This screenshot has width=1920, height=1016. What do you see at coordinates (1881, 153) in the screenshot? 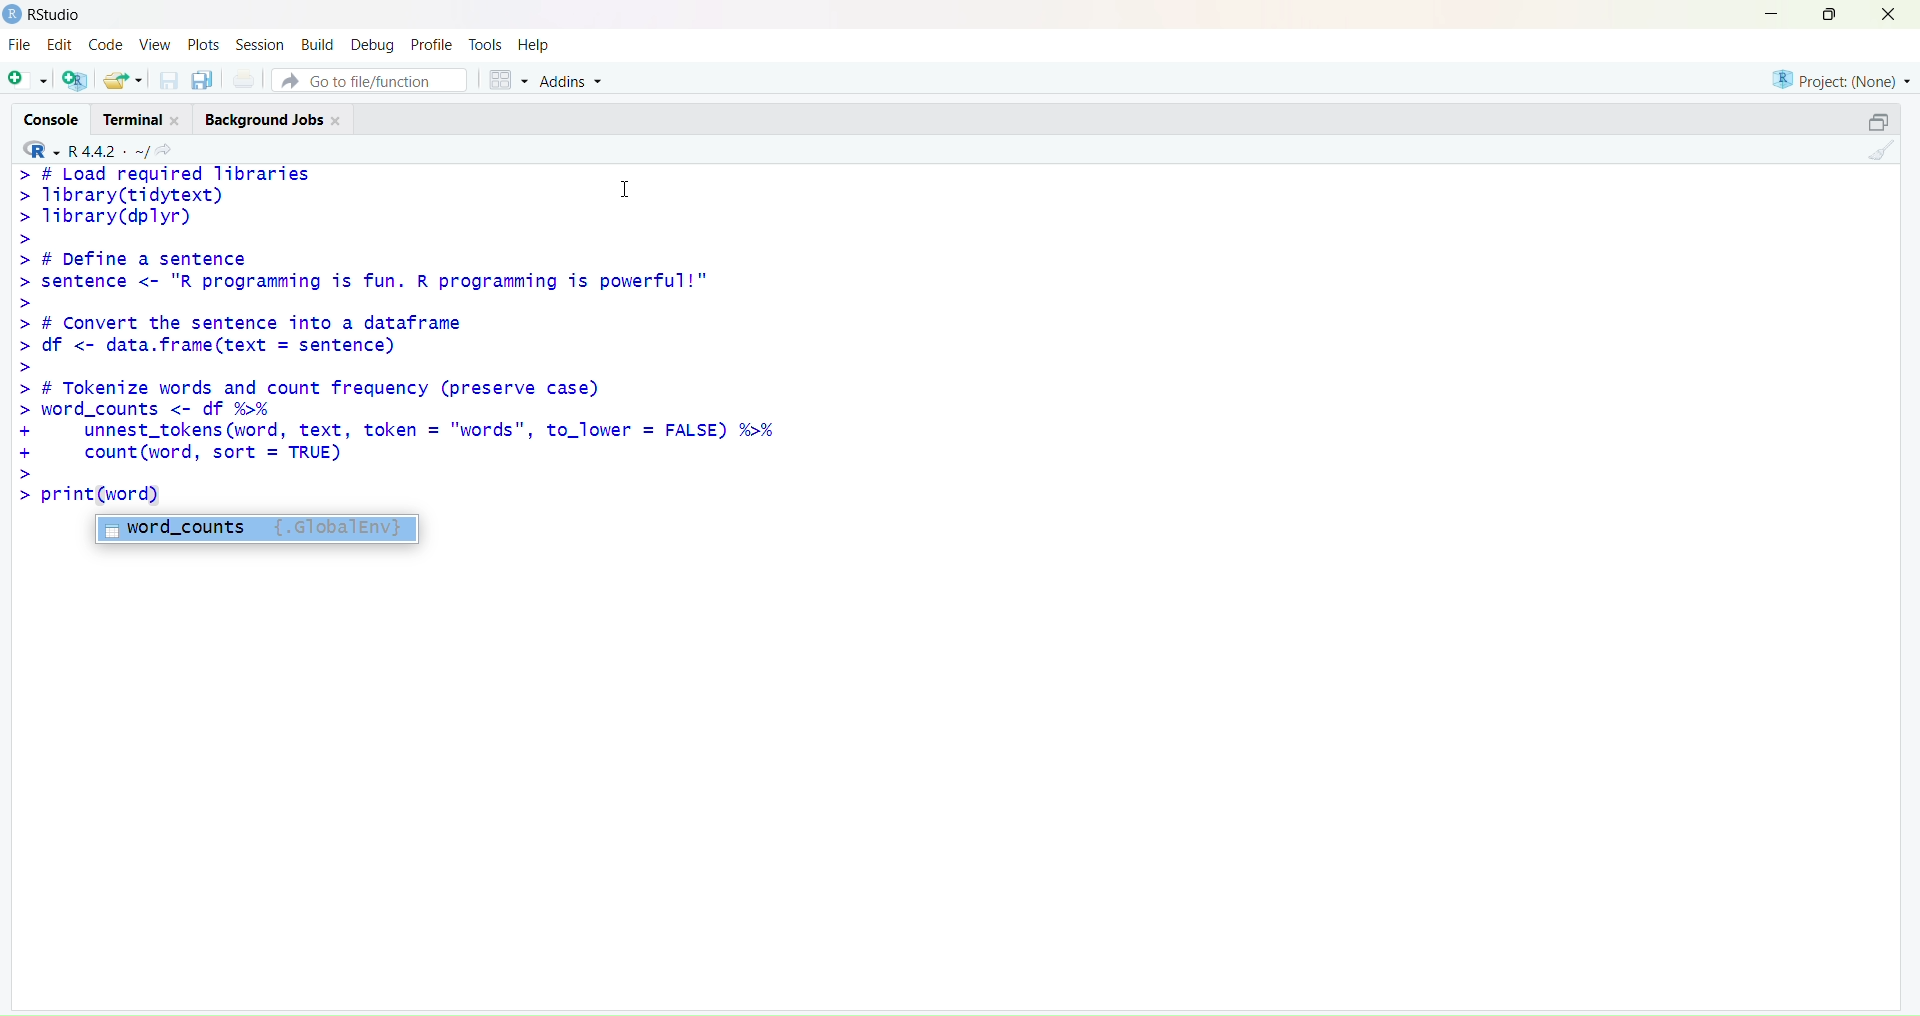
I see `clear console` at bounding box center [1881, 153].